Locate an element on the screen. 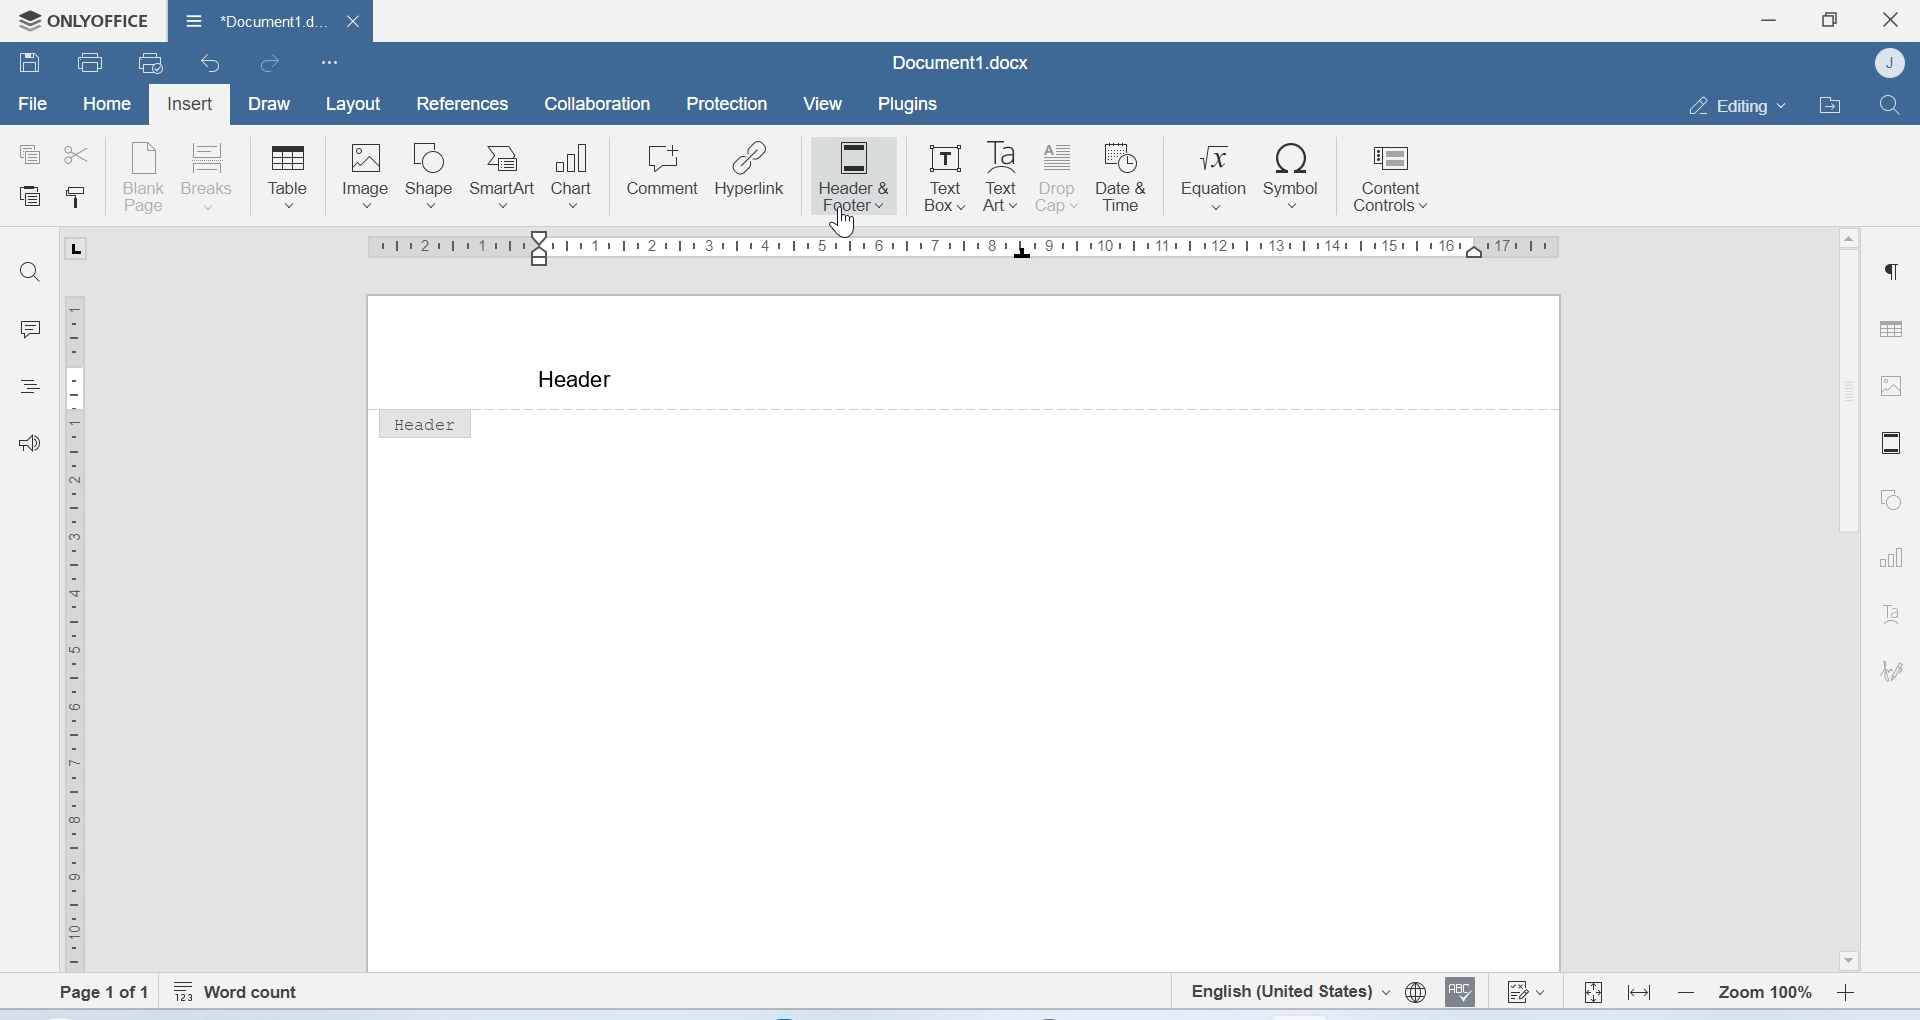  Track changes is located at coordinates (1527, 994).